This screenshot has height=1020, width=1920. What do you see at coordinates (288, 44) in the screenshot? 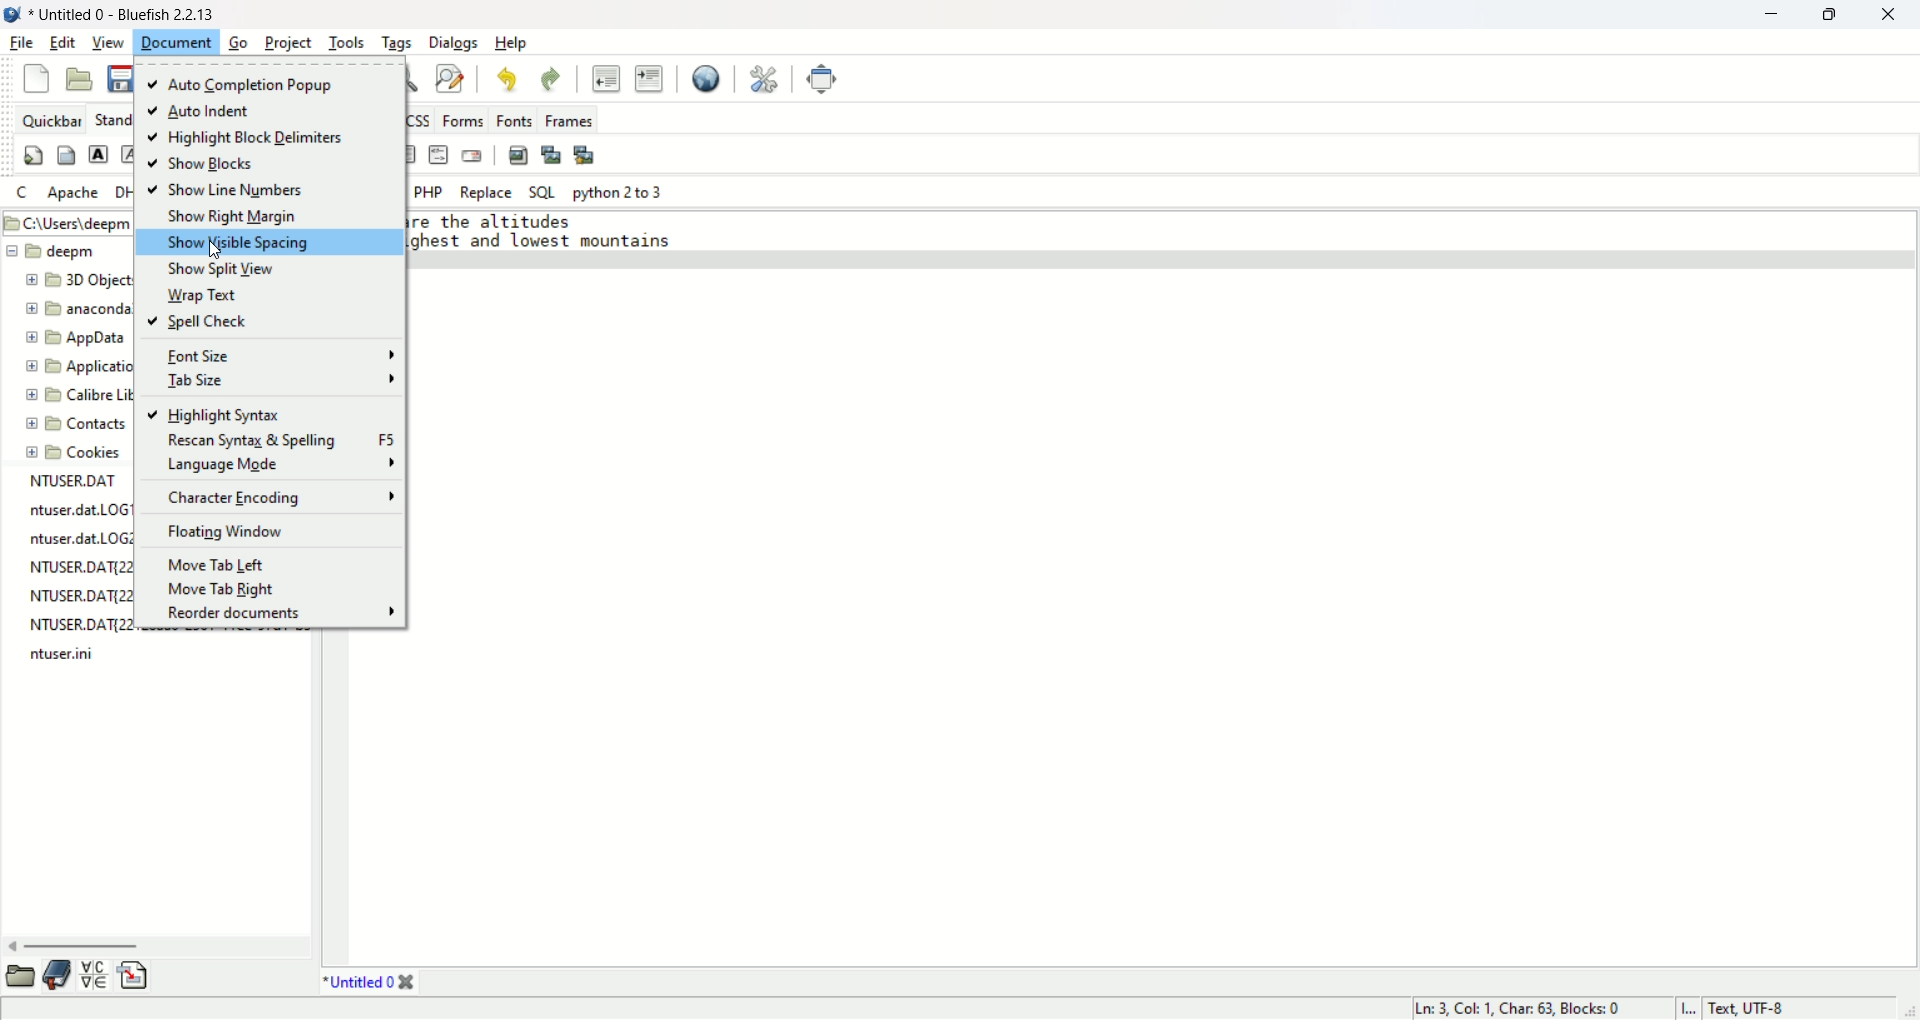
I see `project` at bounding box center [288, 44].